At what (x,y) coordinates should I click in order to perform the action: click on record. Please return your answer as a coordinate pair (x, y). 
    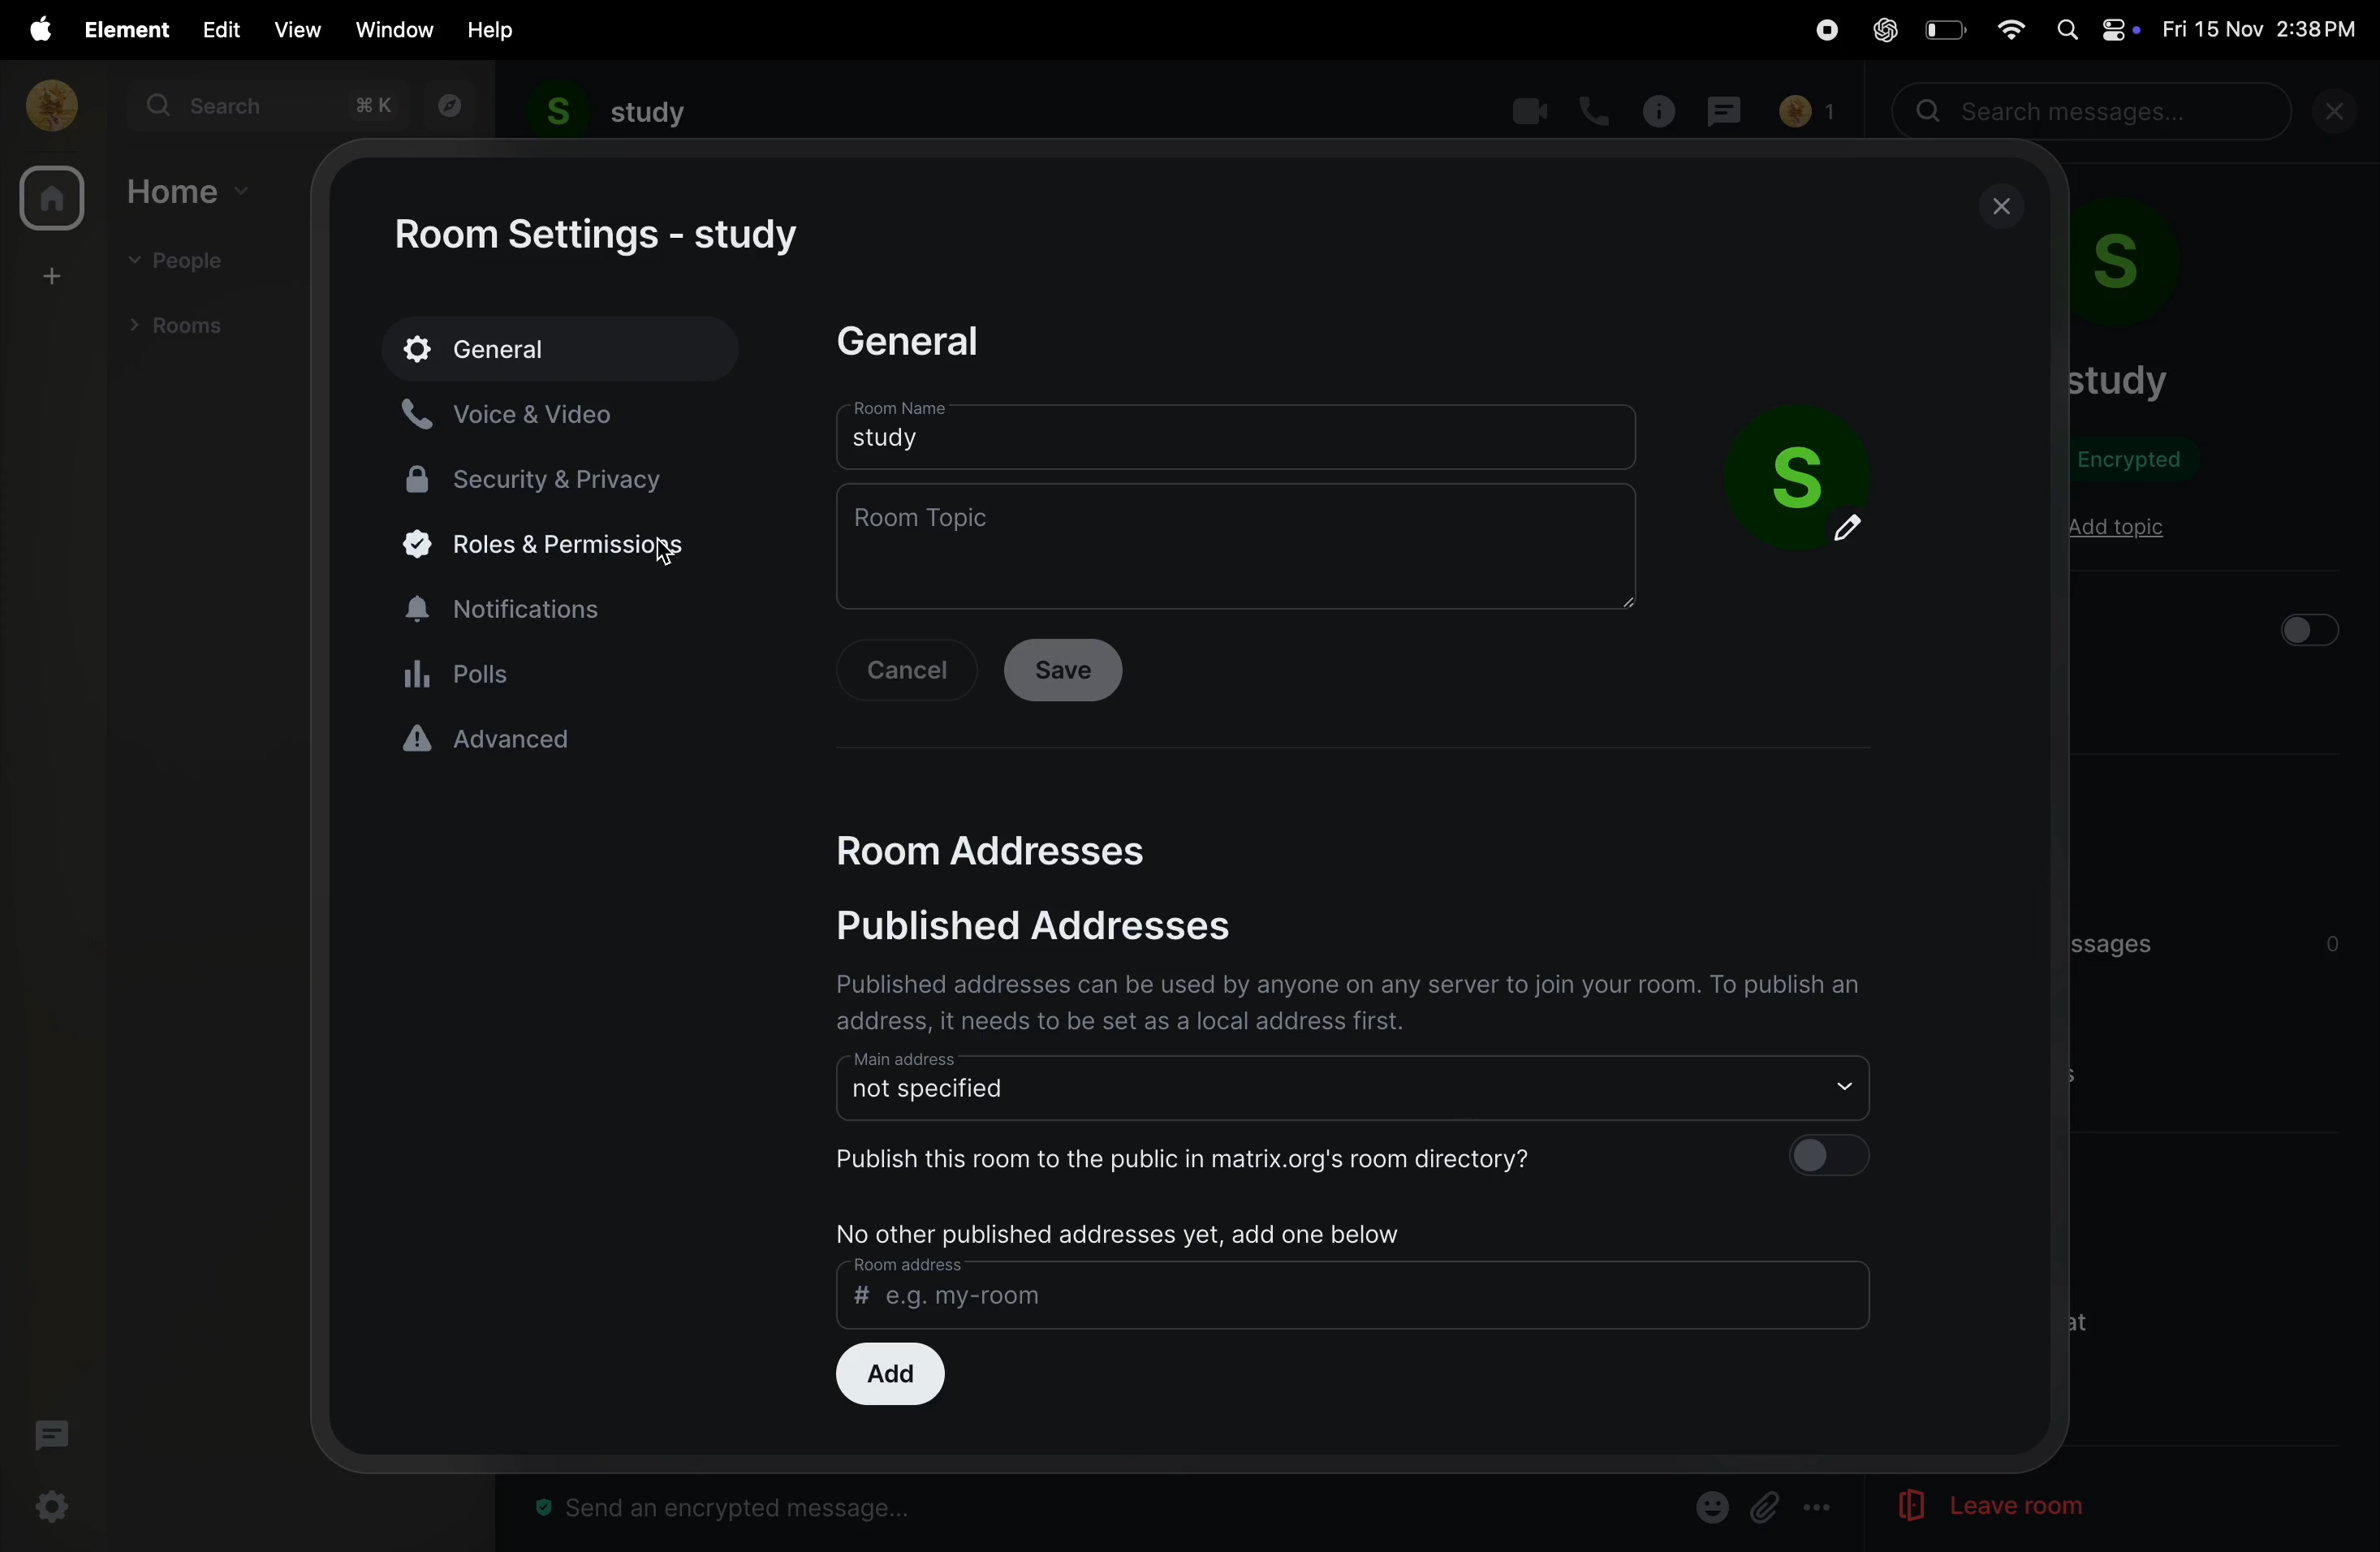
    Looking at the image, I should click on (1818, 32).